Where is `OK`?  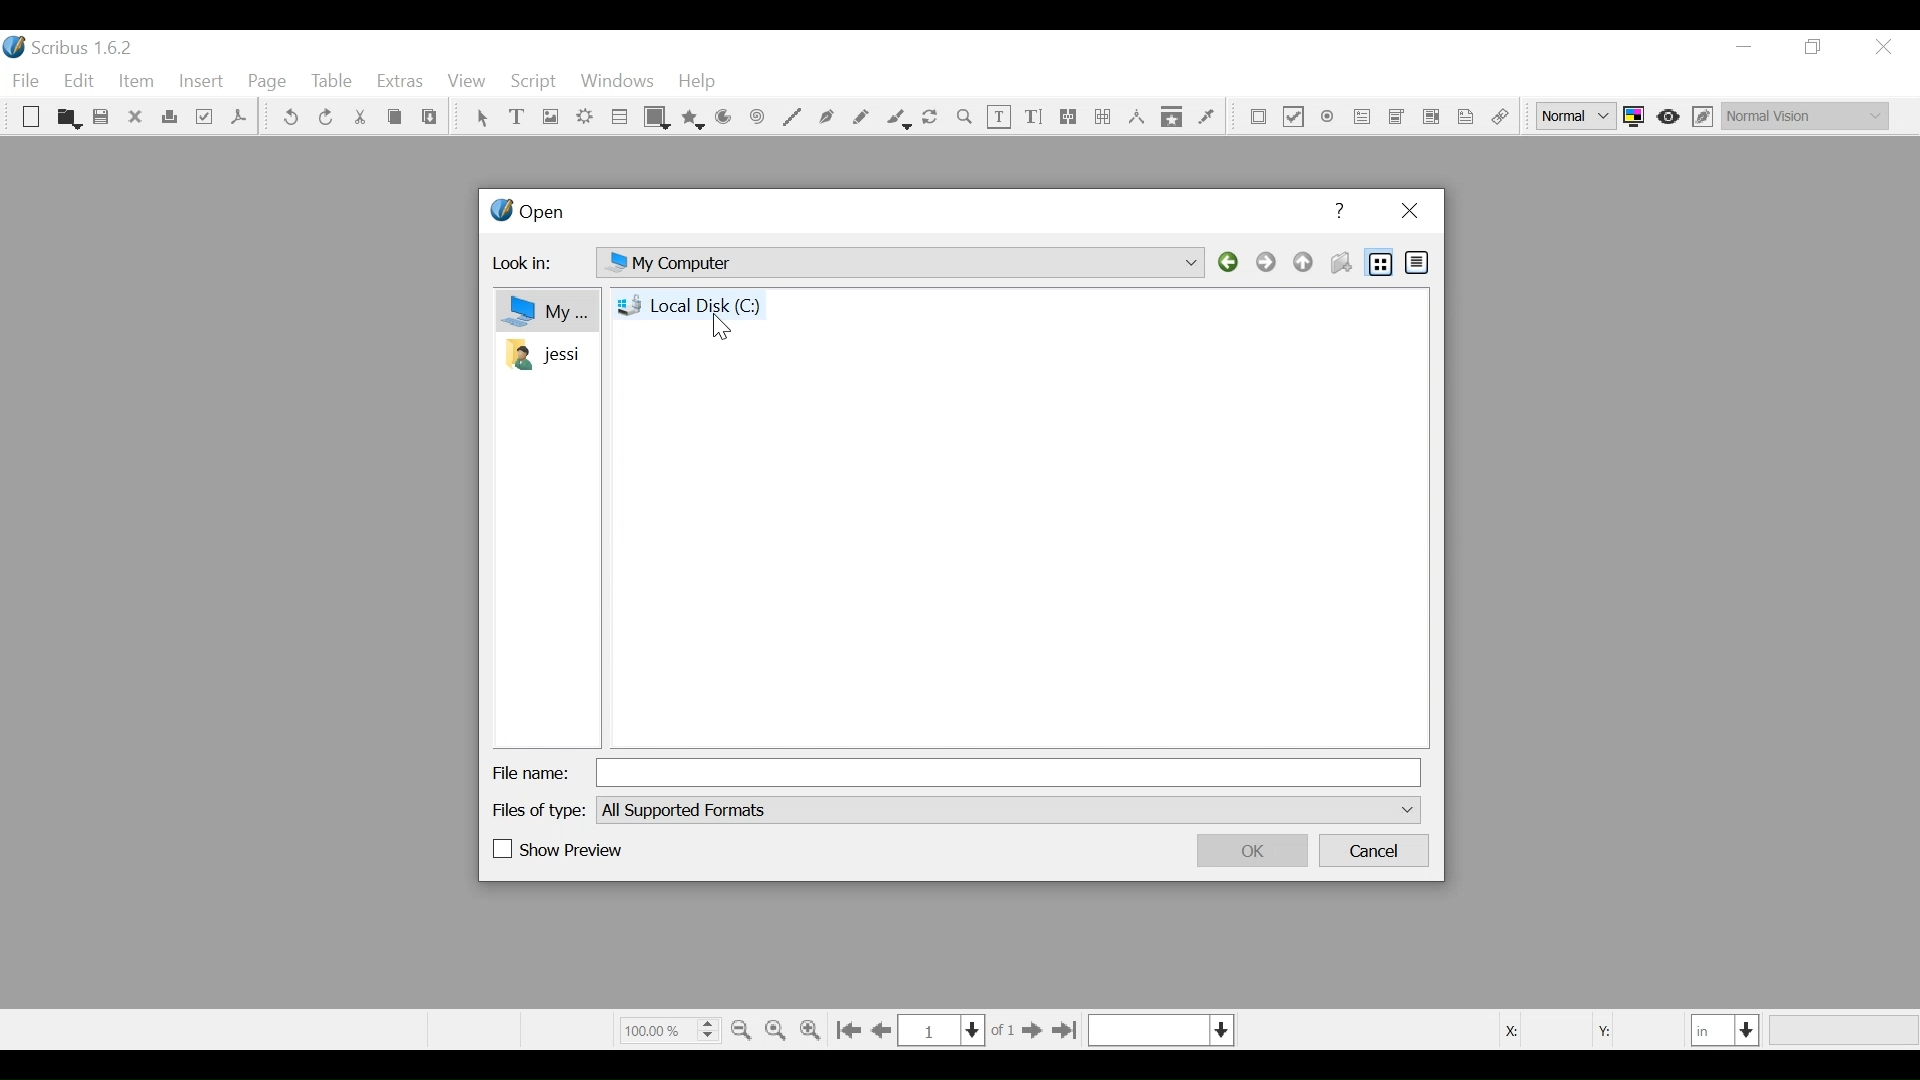 OK is located at coordinates (1249, 850).